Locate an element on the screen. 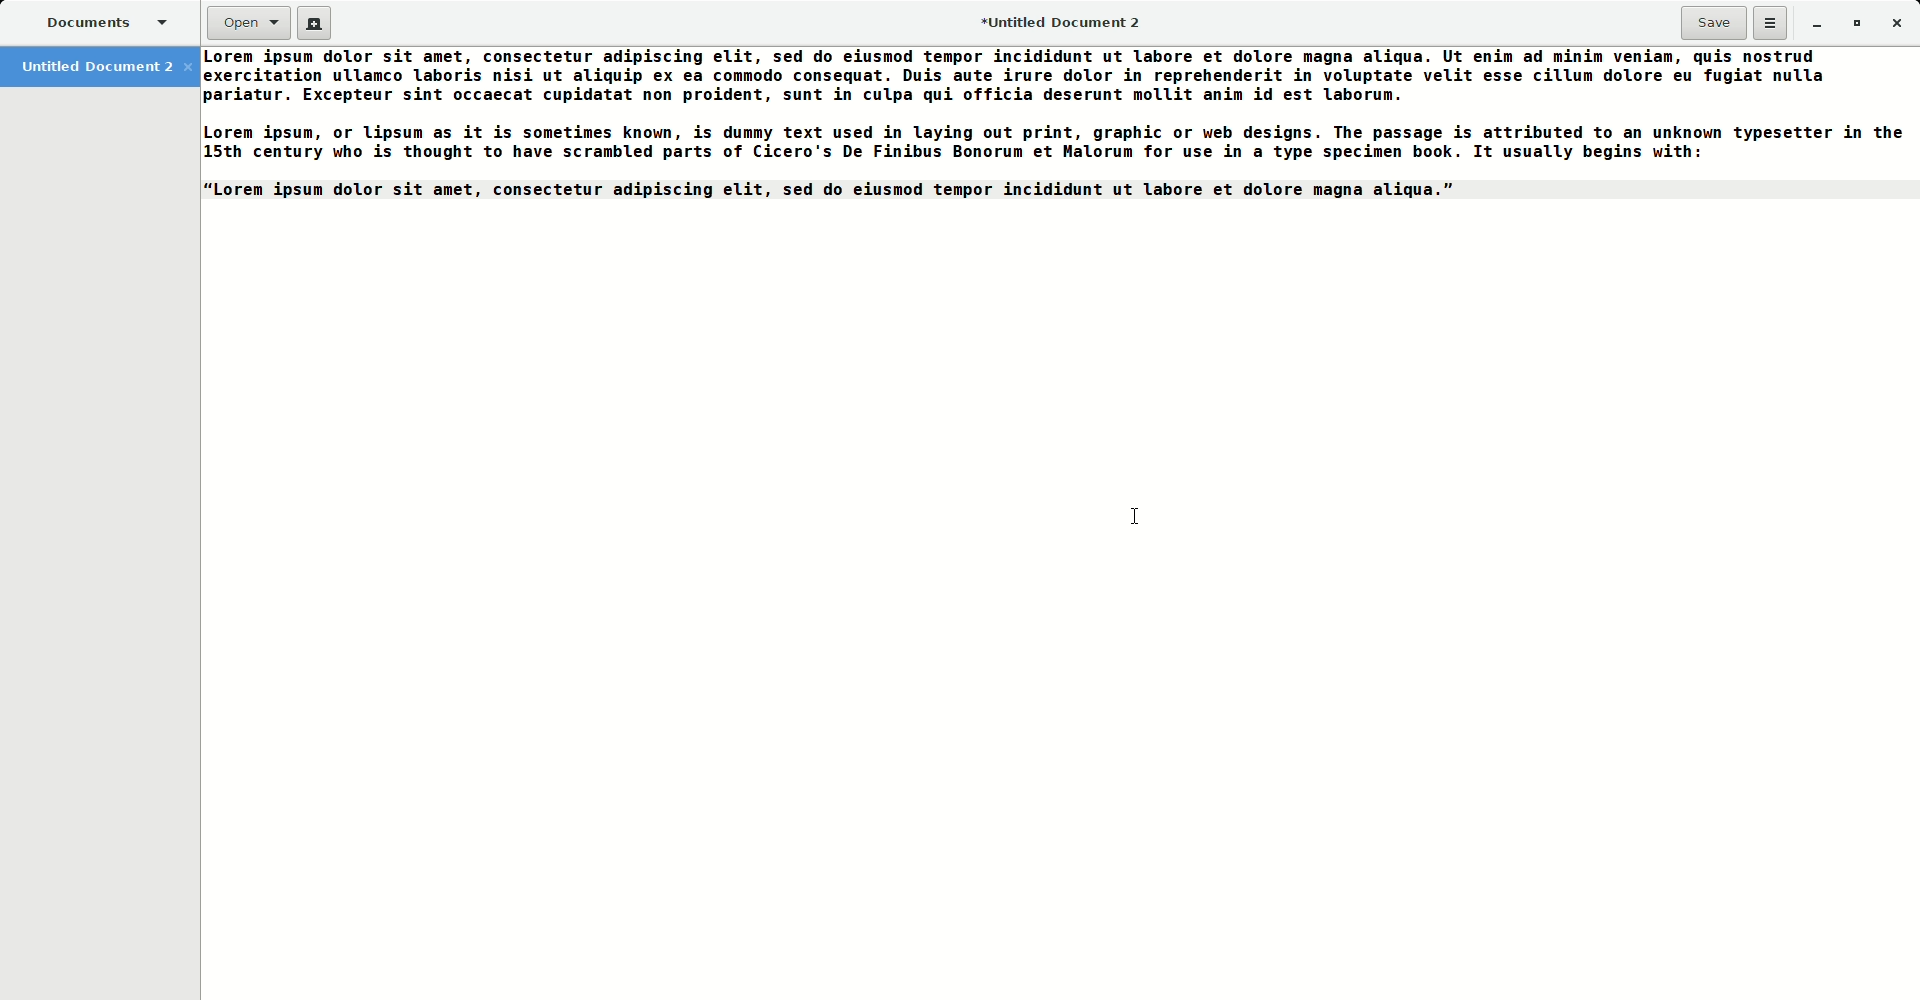 This screenshot has width=1920, height=1000. Paragraphs is located at coordinates (1051, 126).